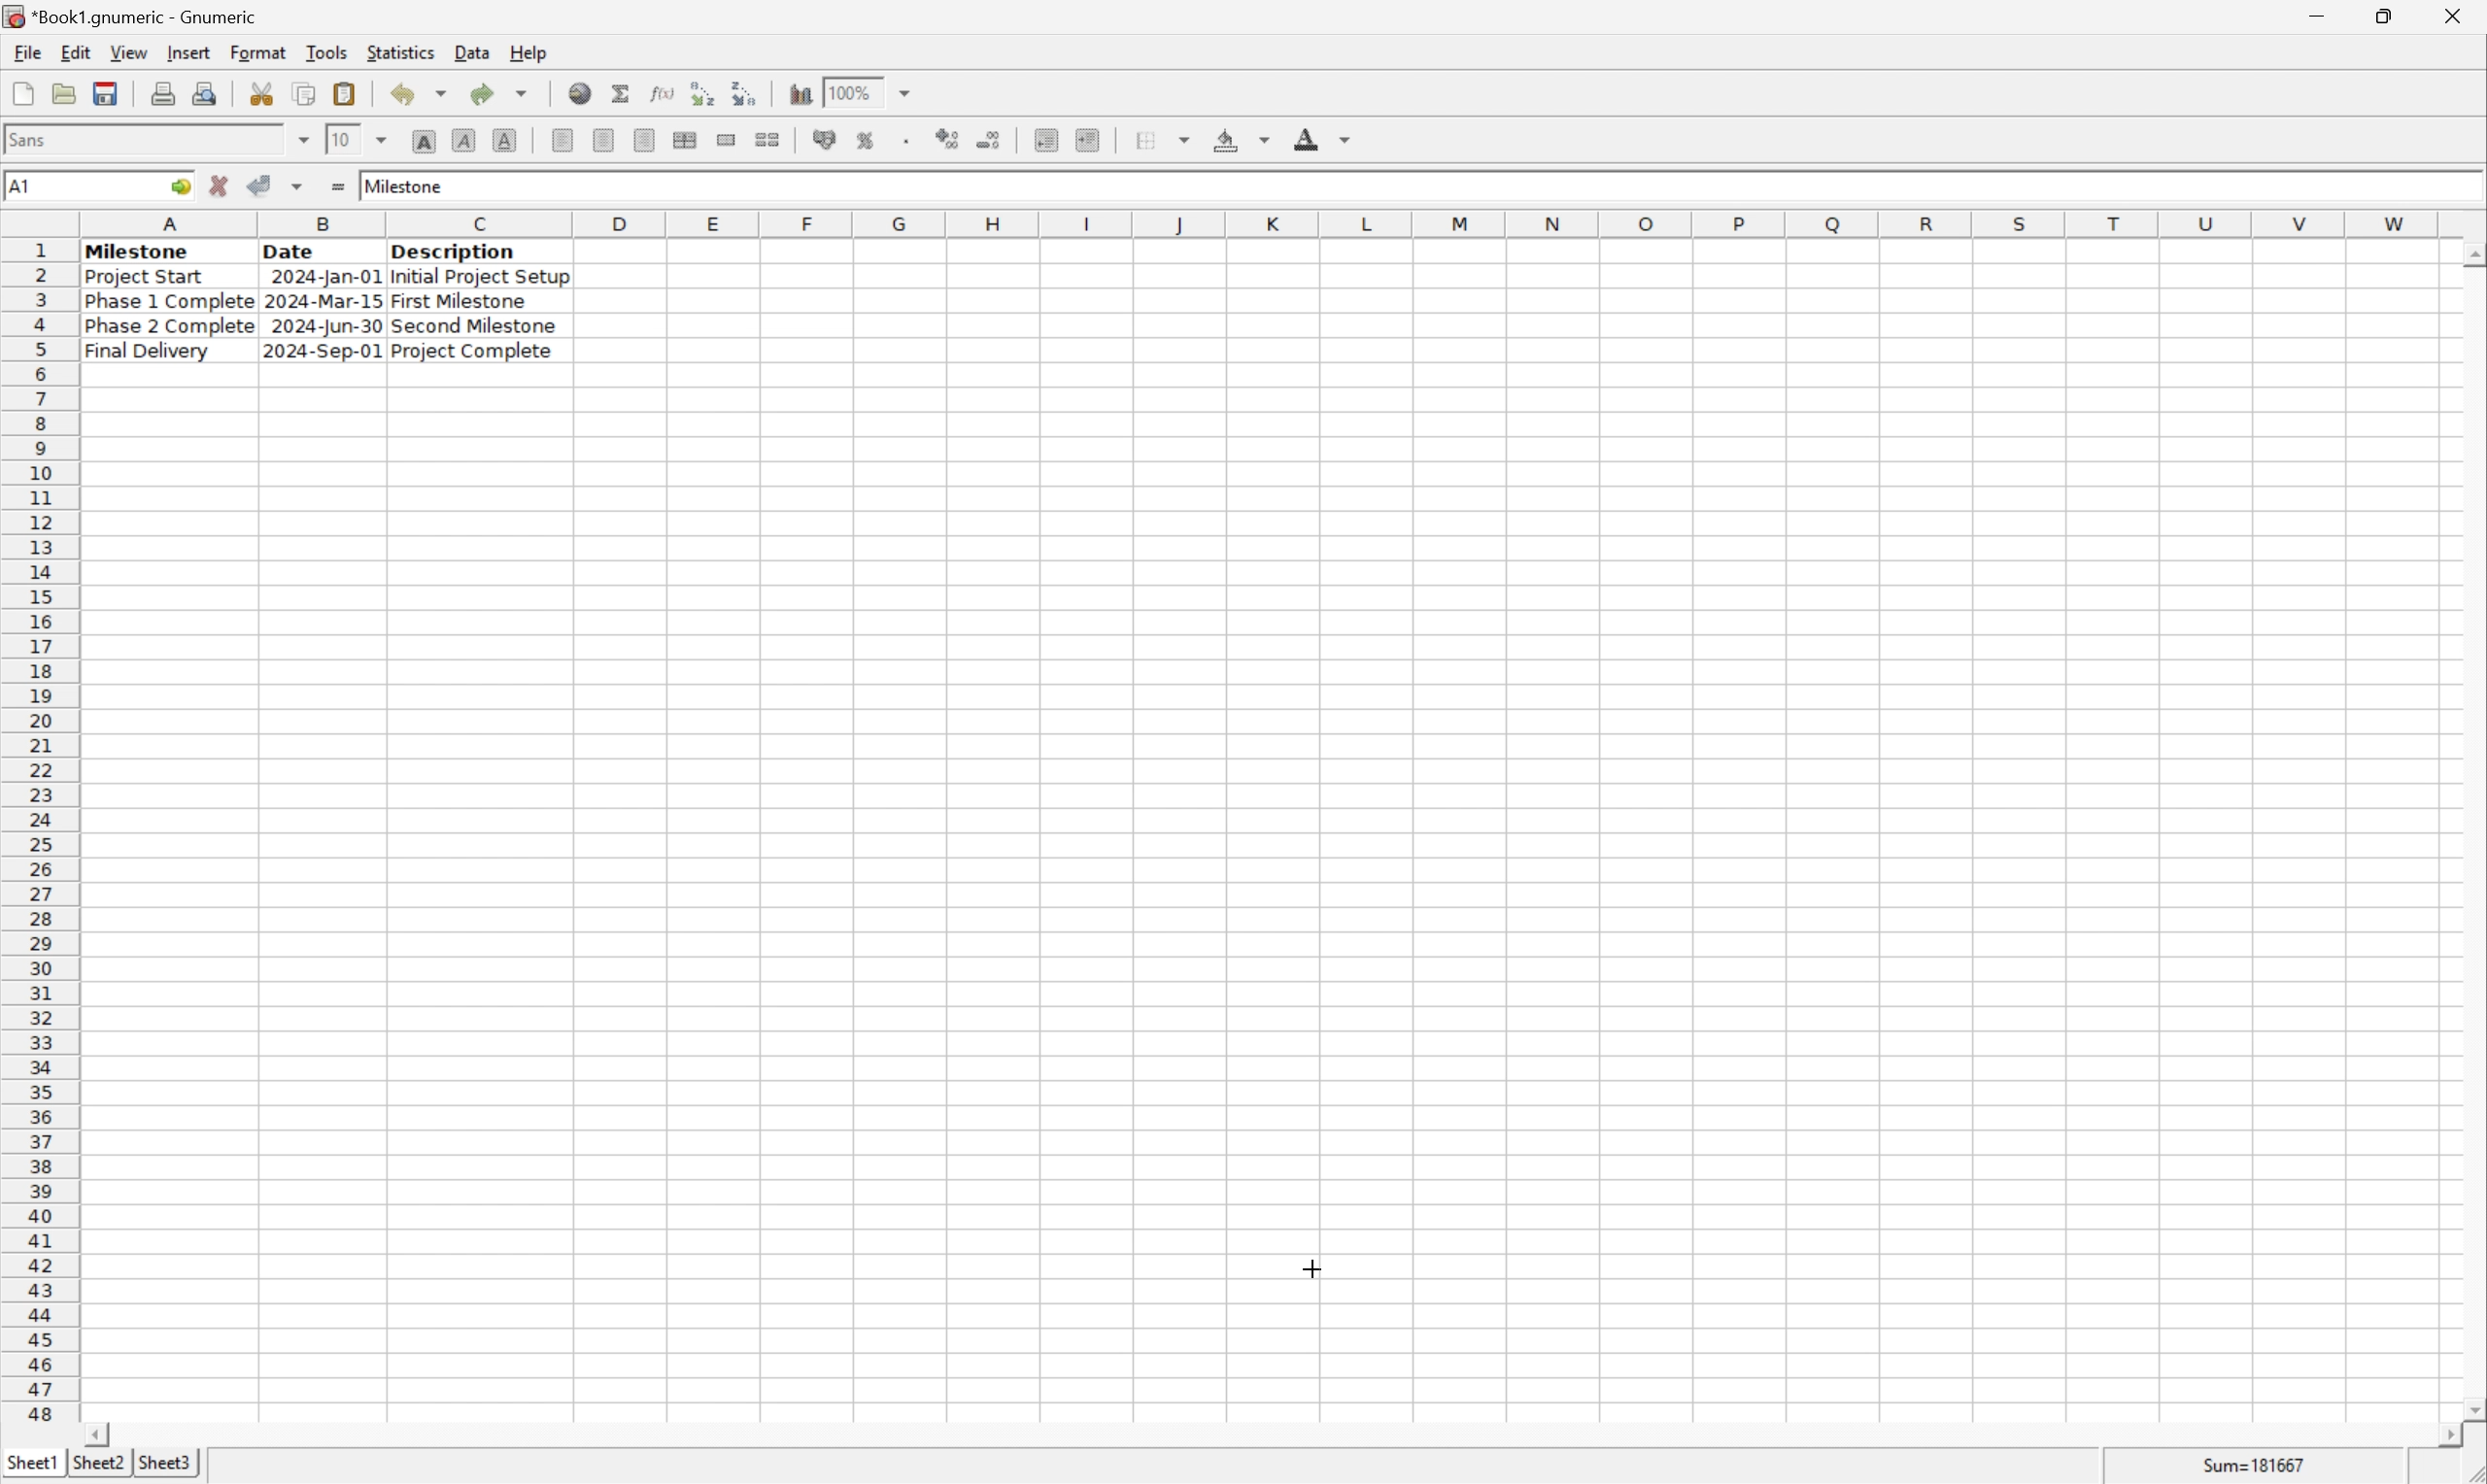  What do you see at coordinates (623, 93) in the screenshot?
I see `sum in current cell` at bounding box center [623, 93].